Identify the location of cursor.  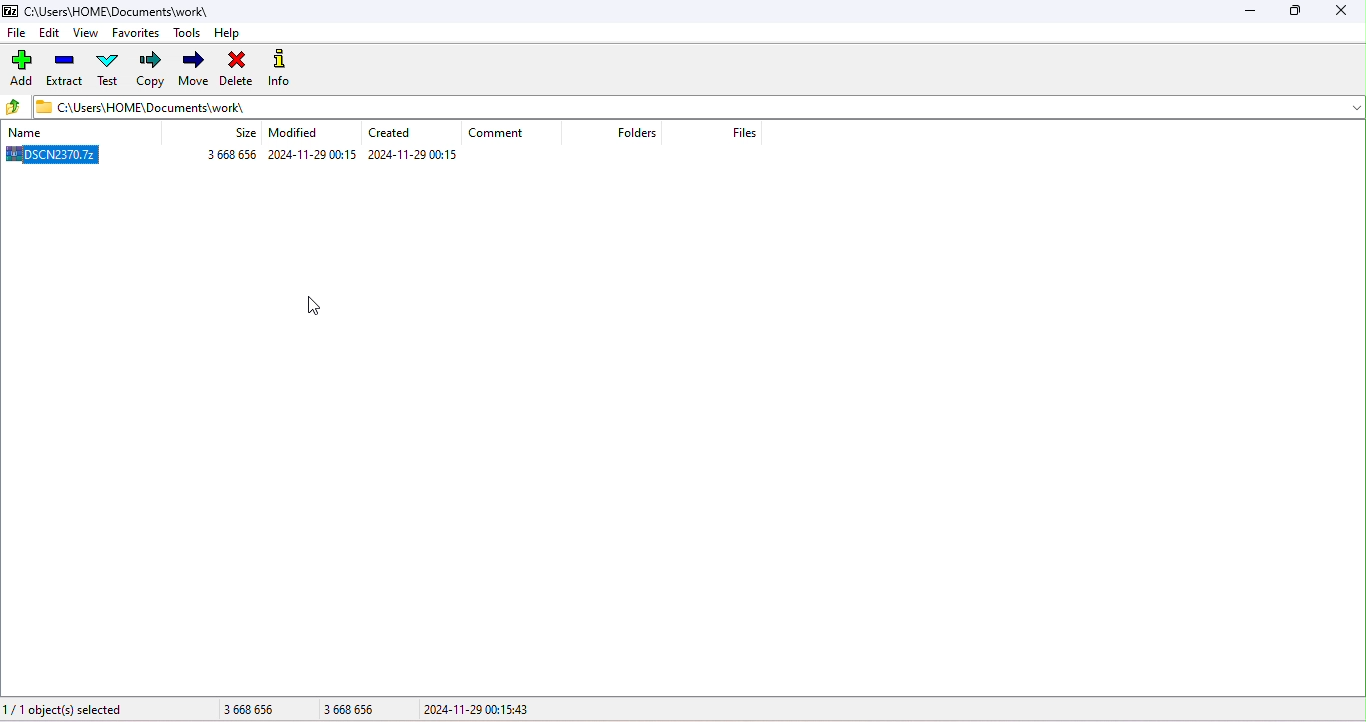
(316, 309).